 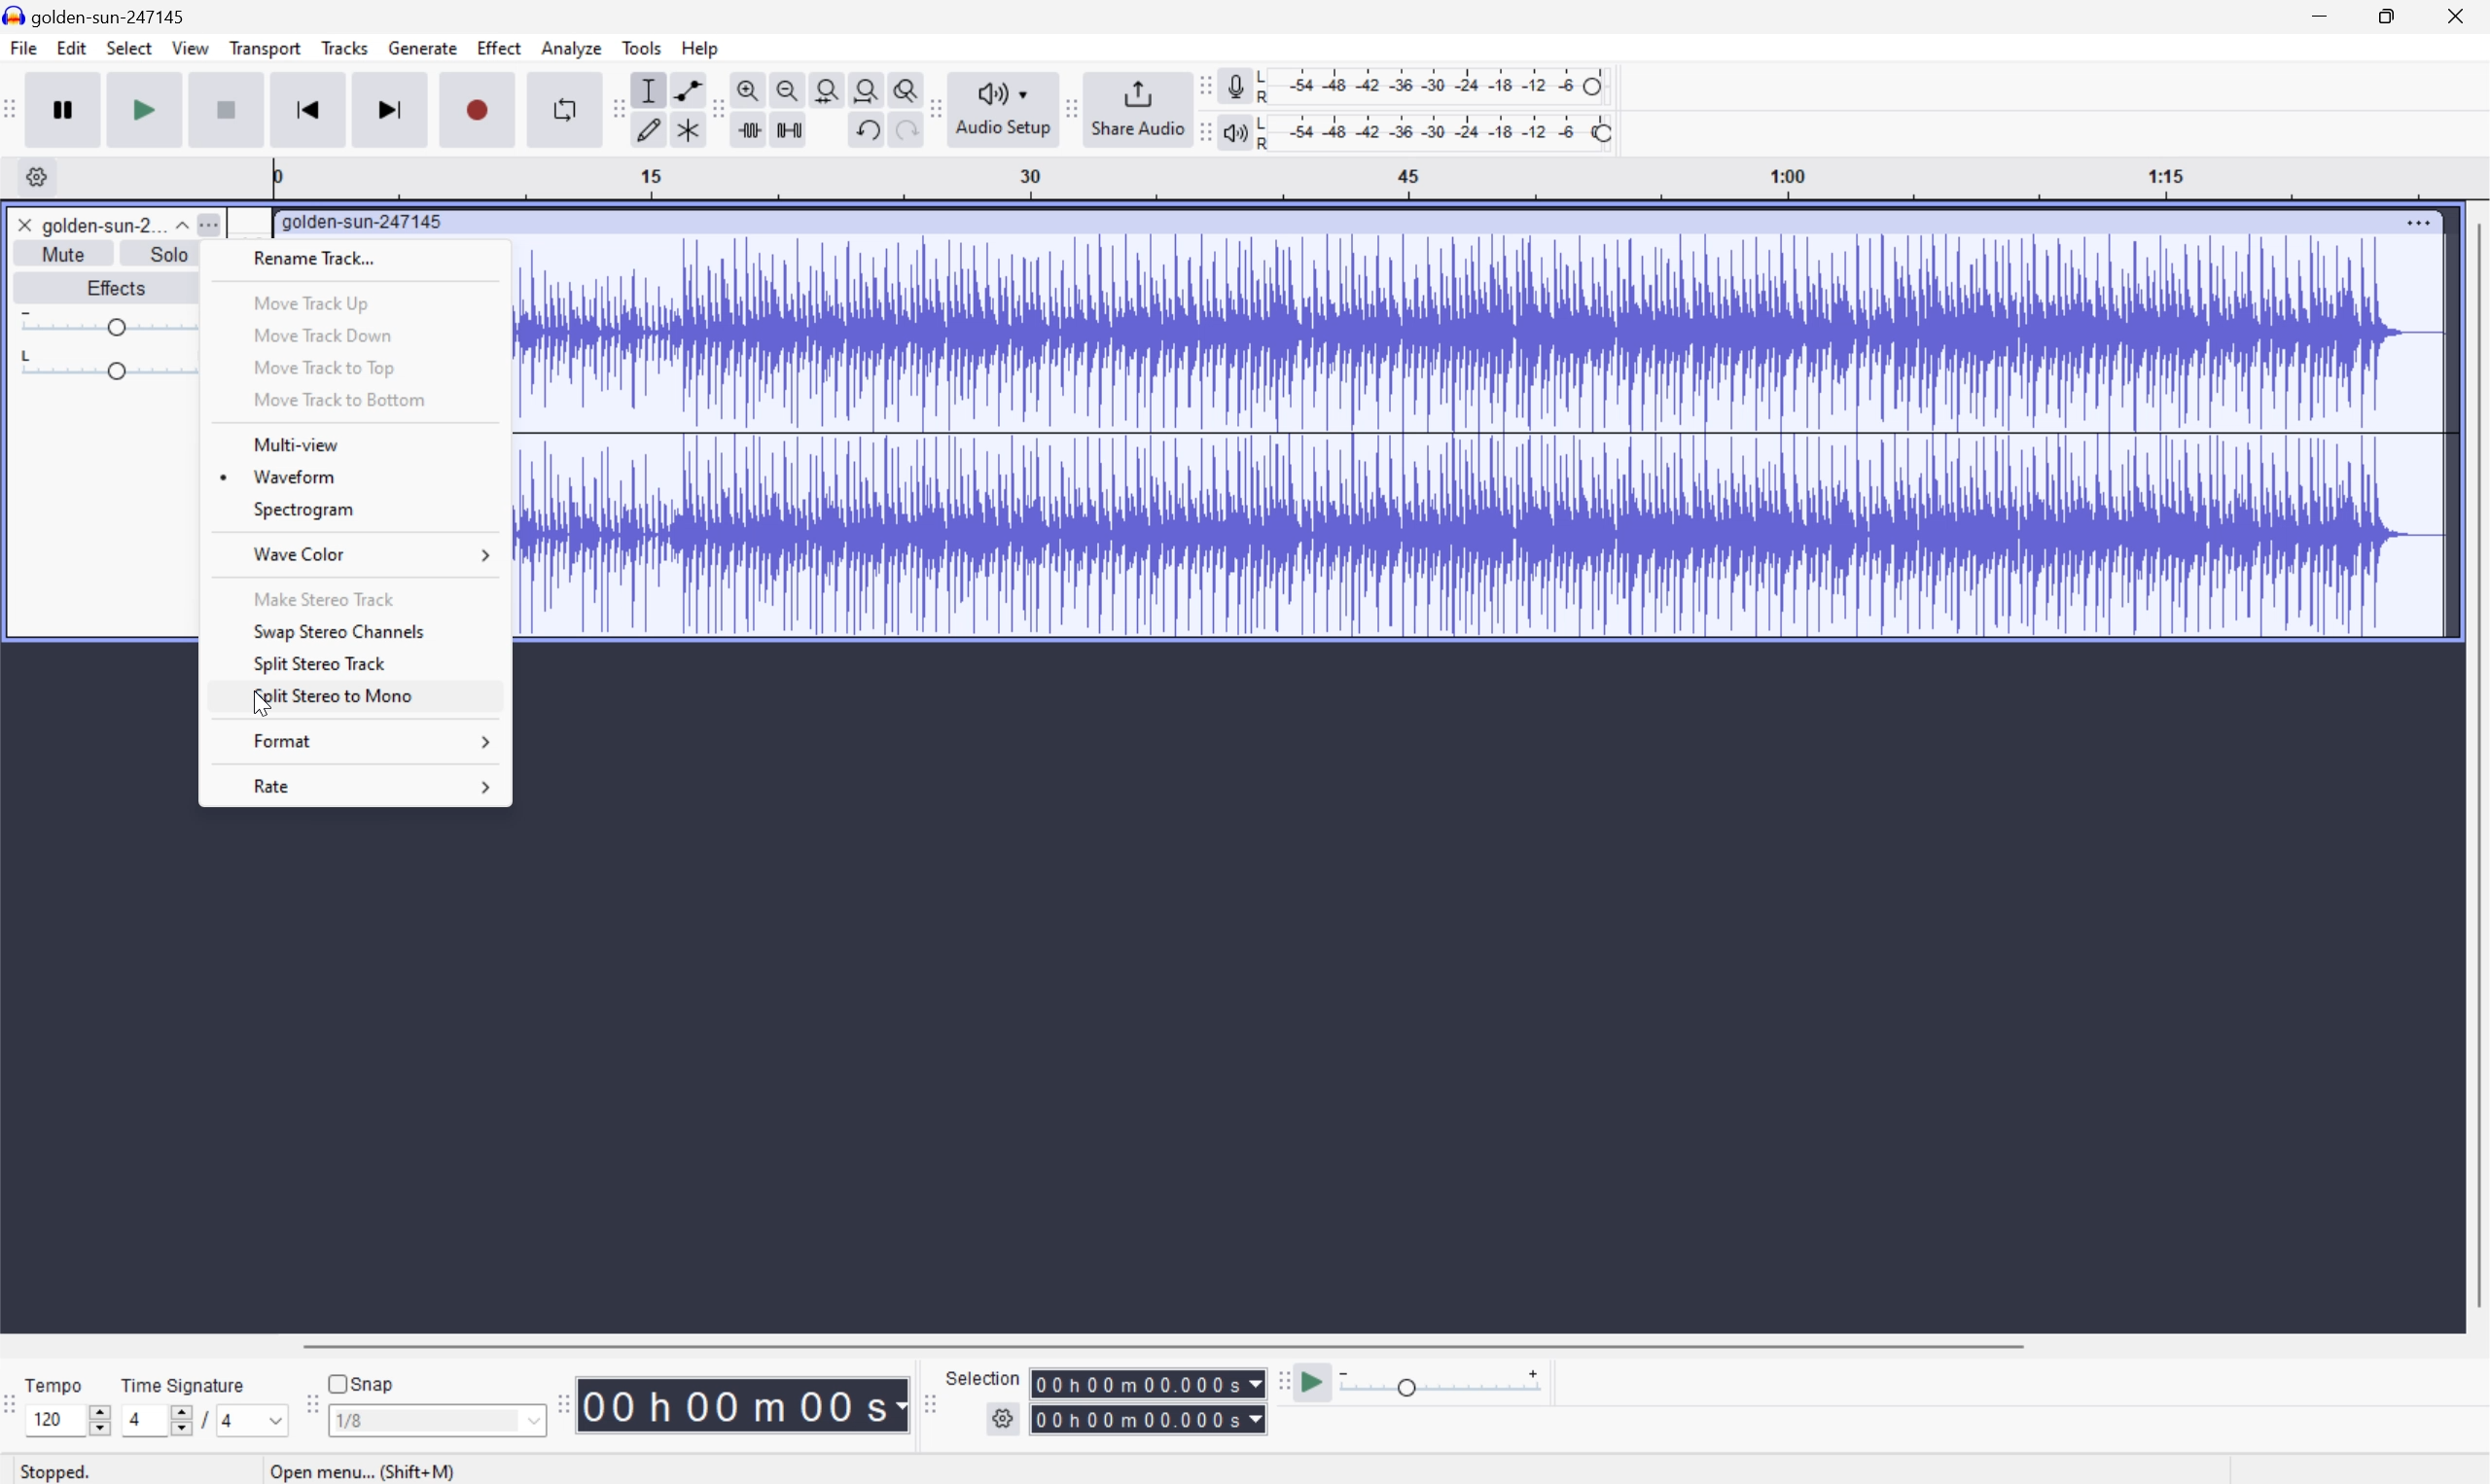 I want to click on Audacity audio setup toolbar, so click(x=932, y=107).